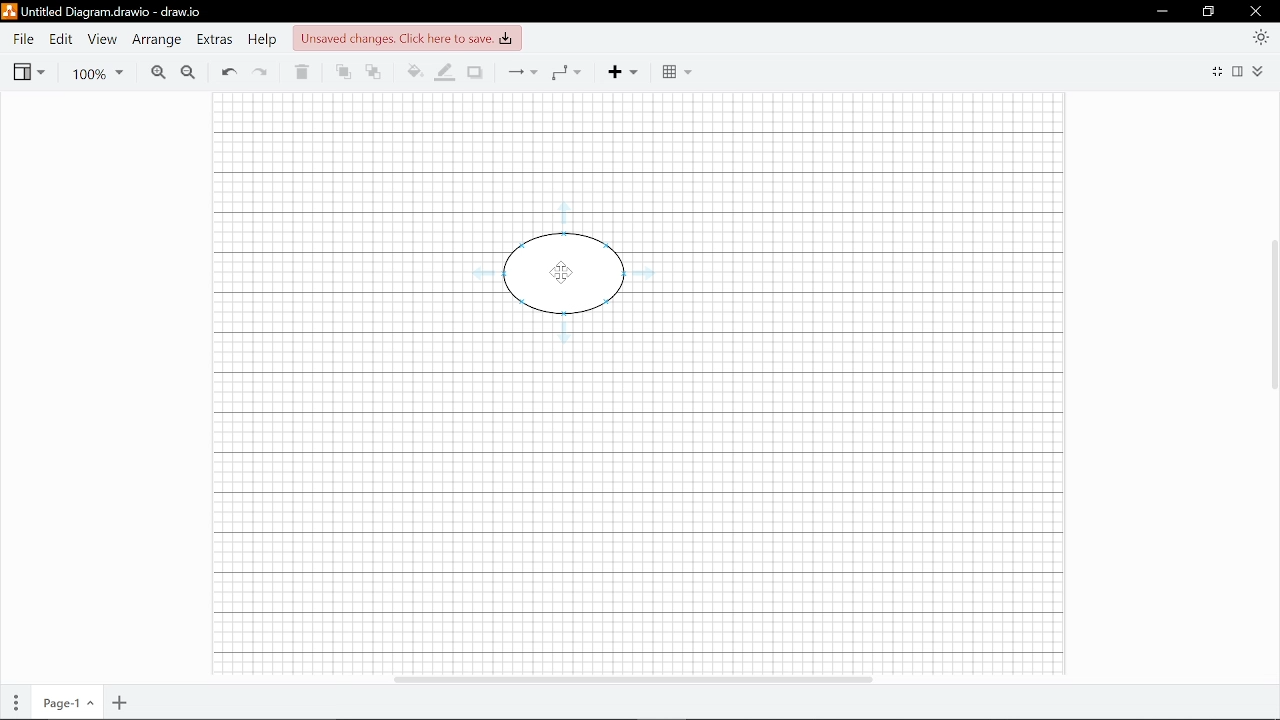 The height and width of the screenshot is (720, 1280). What do you see at coordinates (102, 40) in the screenshot?
I see `View` at bounding box center [102, 40].